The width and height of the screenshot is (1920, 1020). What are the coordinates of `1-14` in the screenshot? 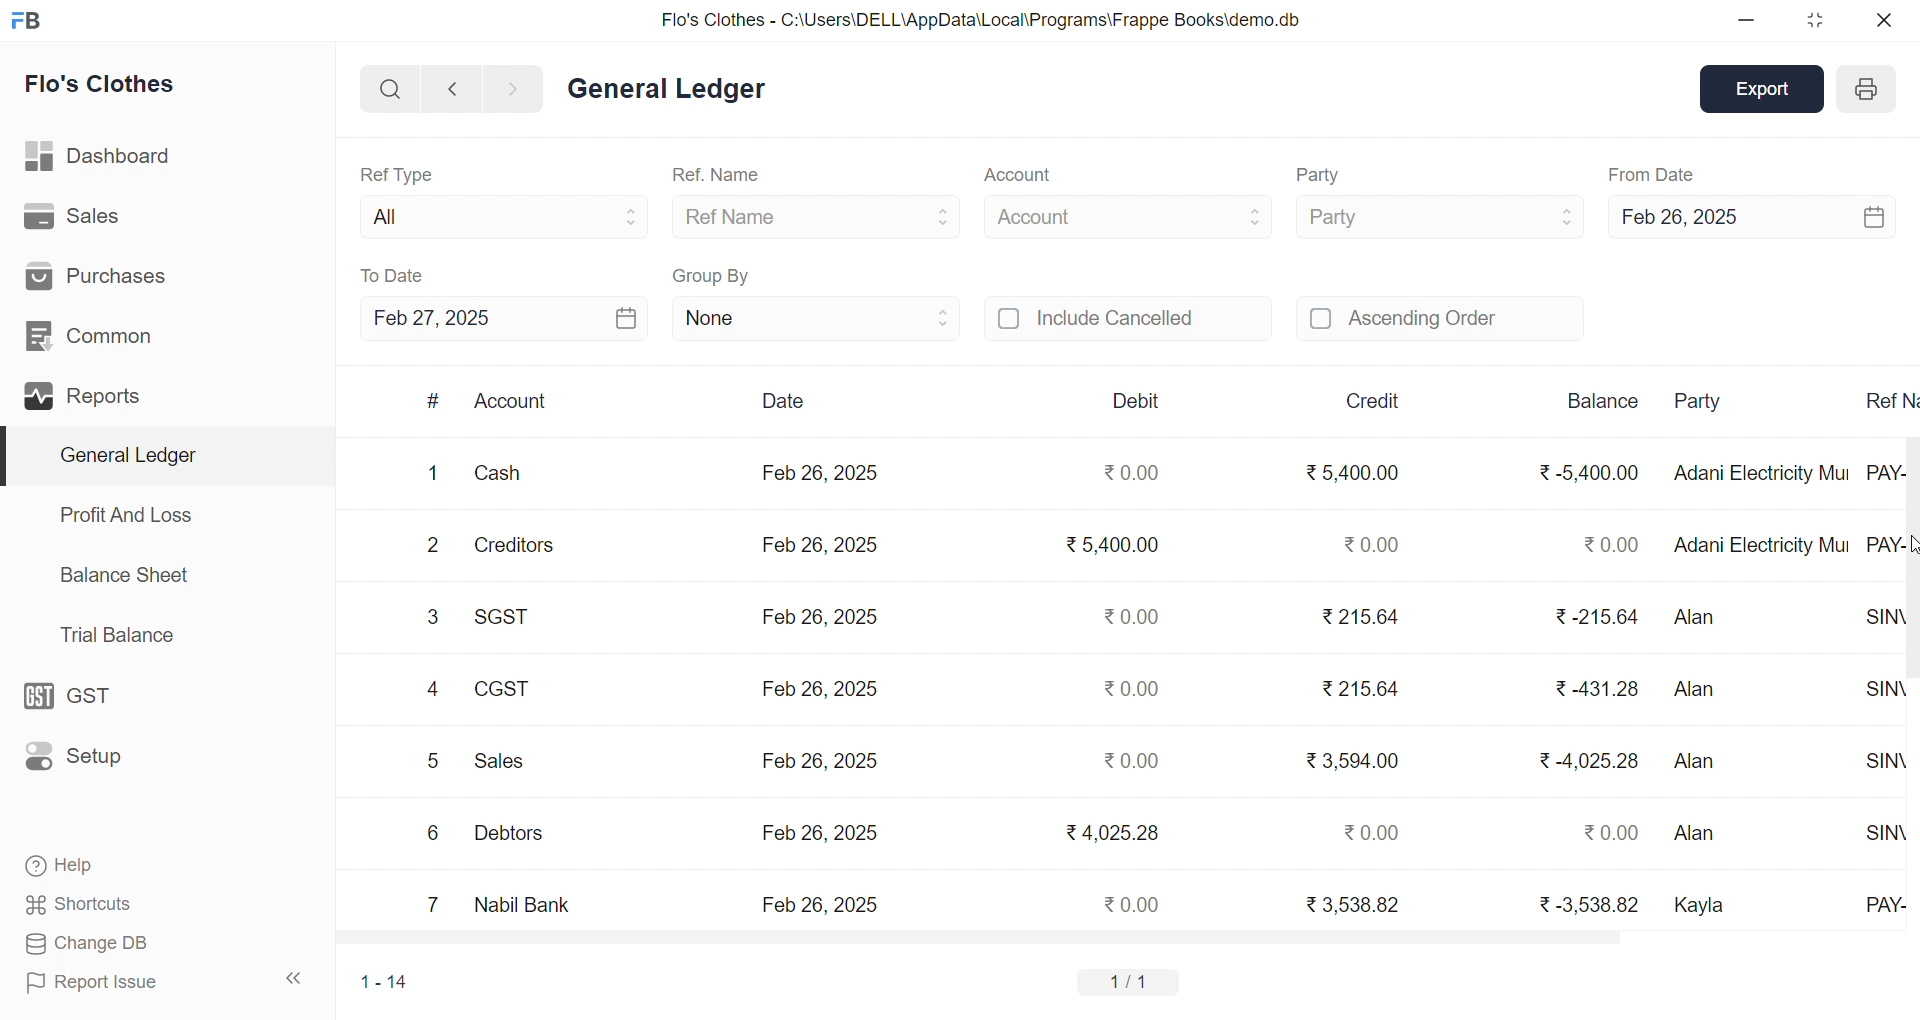 It's located at (390, 981).